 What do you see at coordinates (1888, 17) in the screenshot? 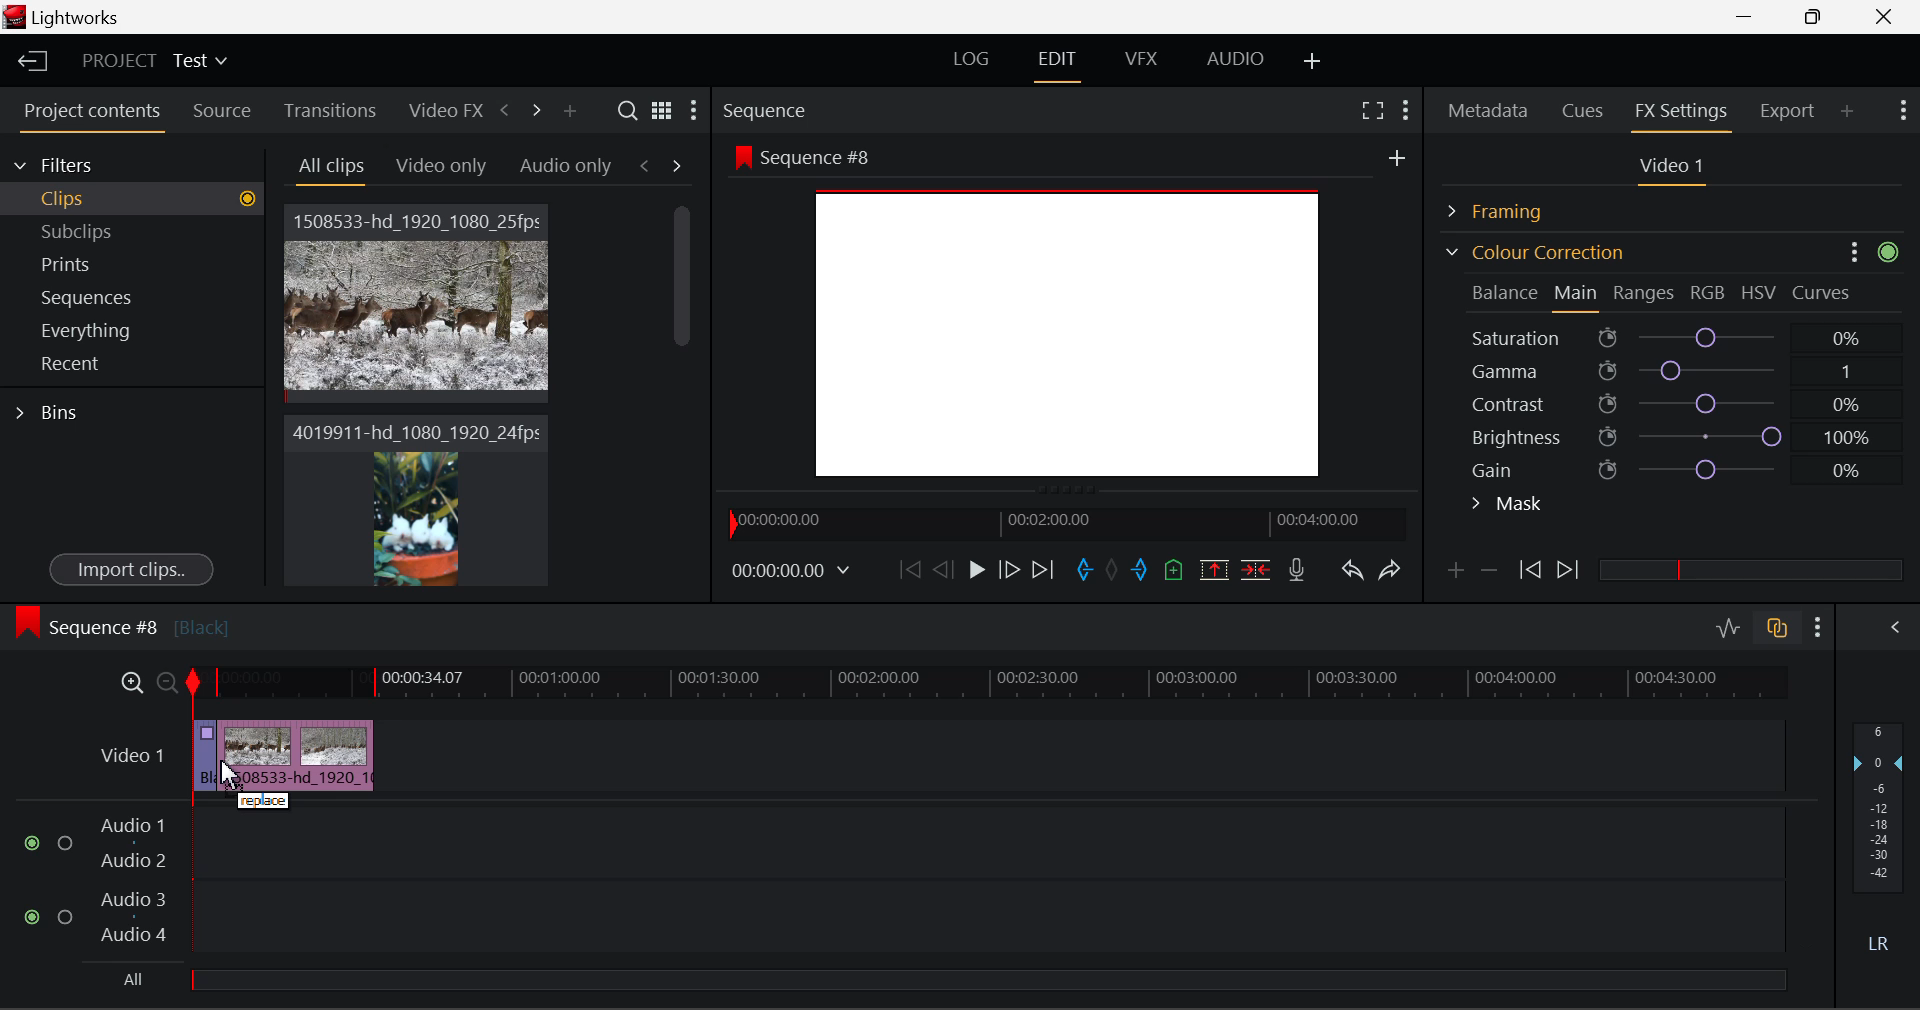
I see `Close` at bounding box center [1888, 17].